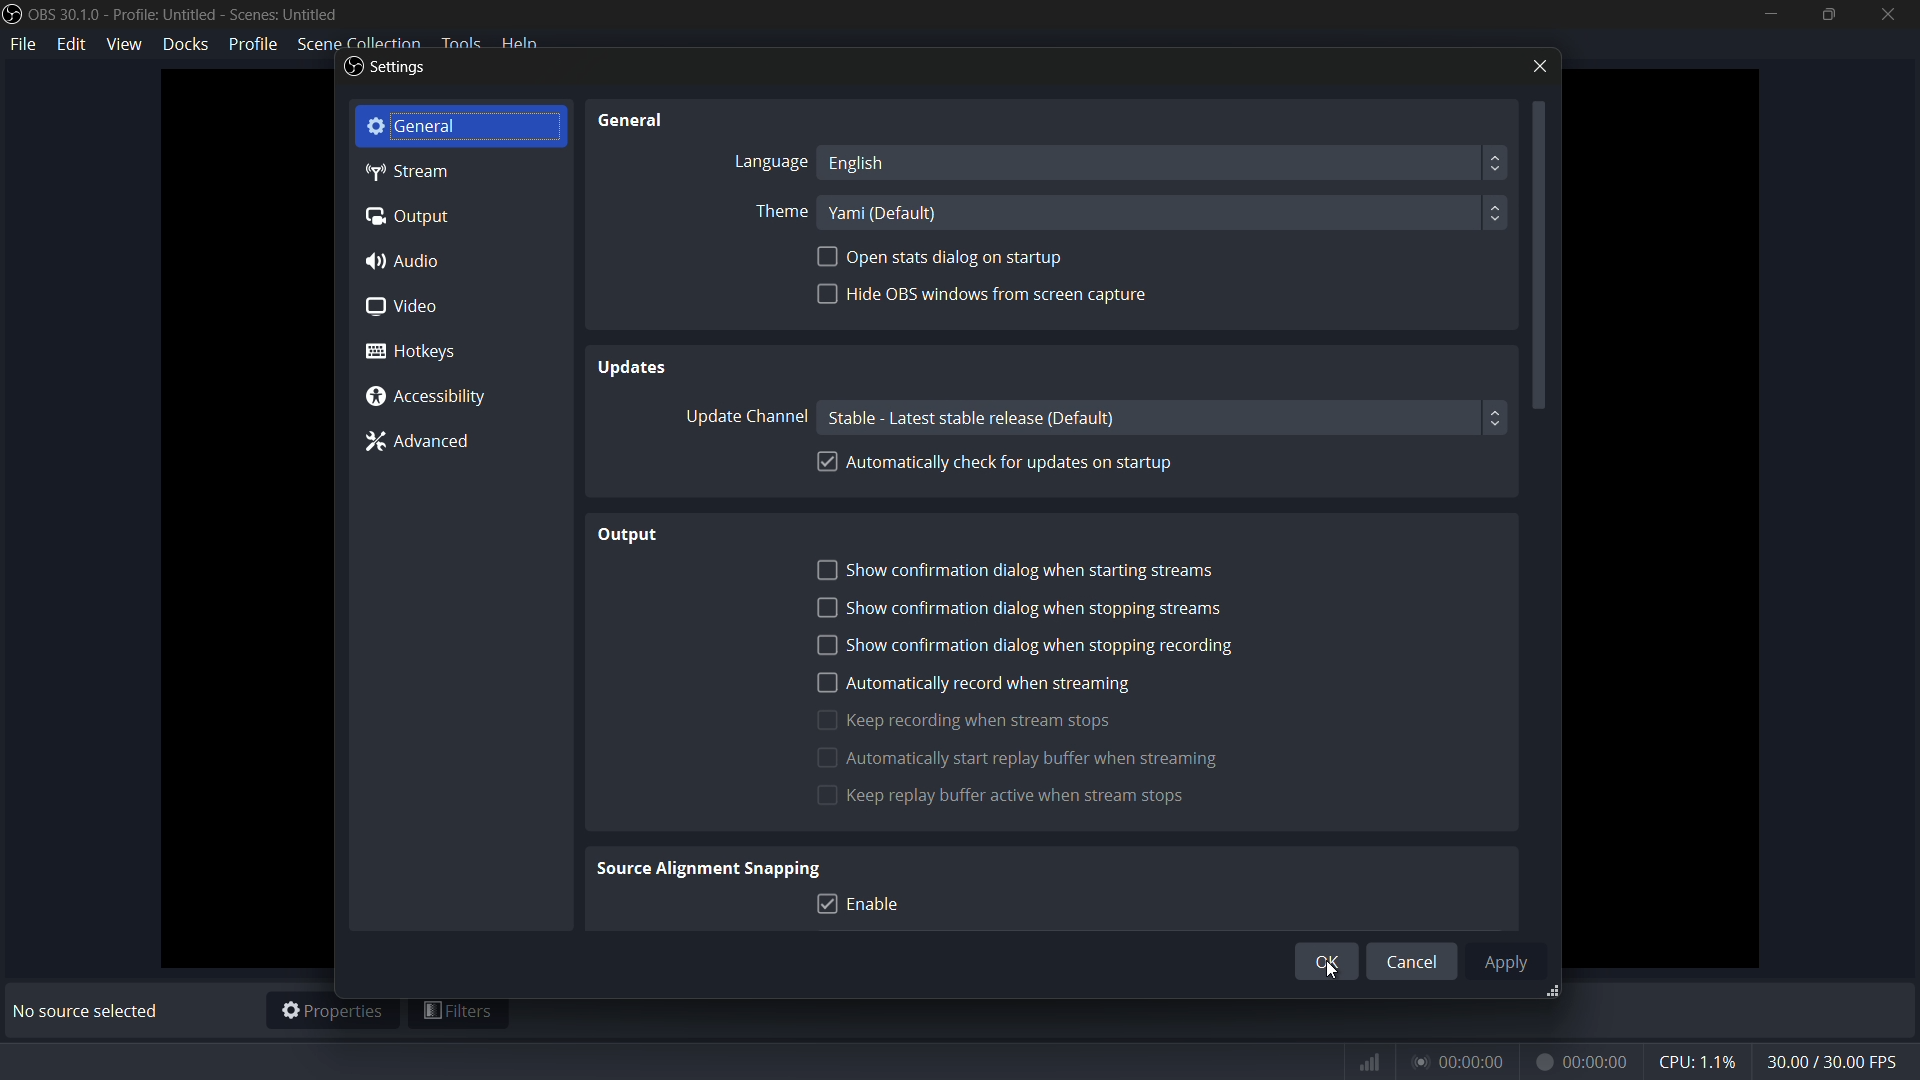  What do you see at coordinates (1588, 1059) in the screenshot?
I see `record streamed` at bounding box center [1588, 1059].